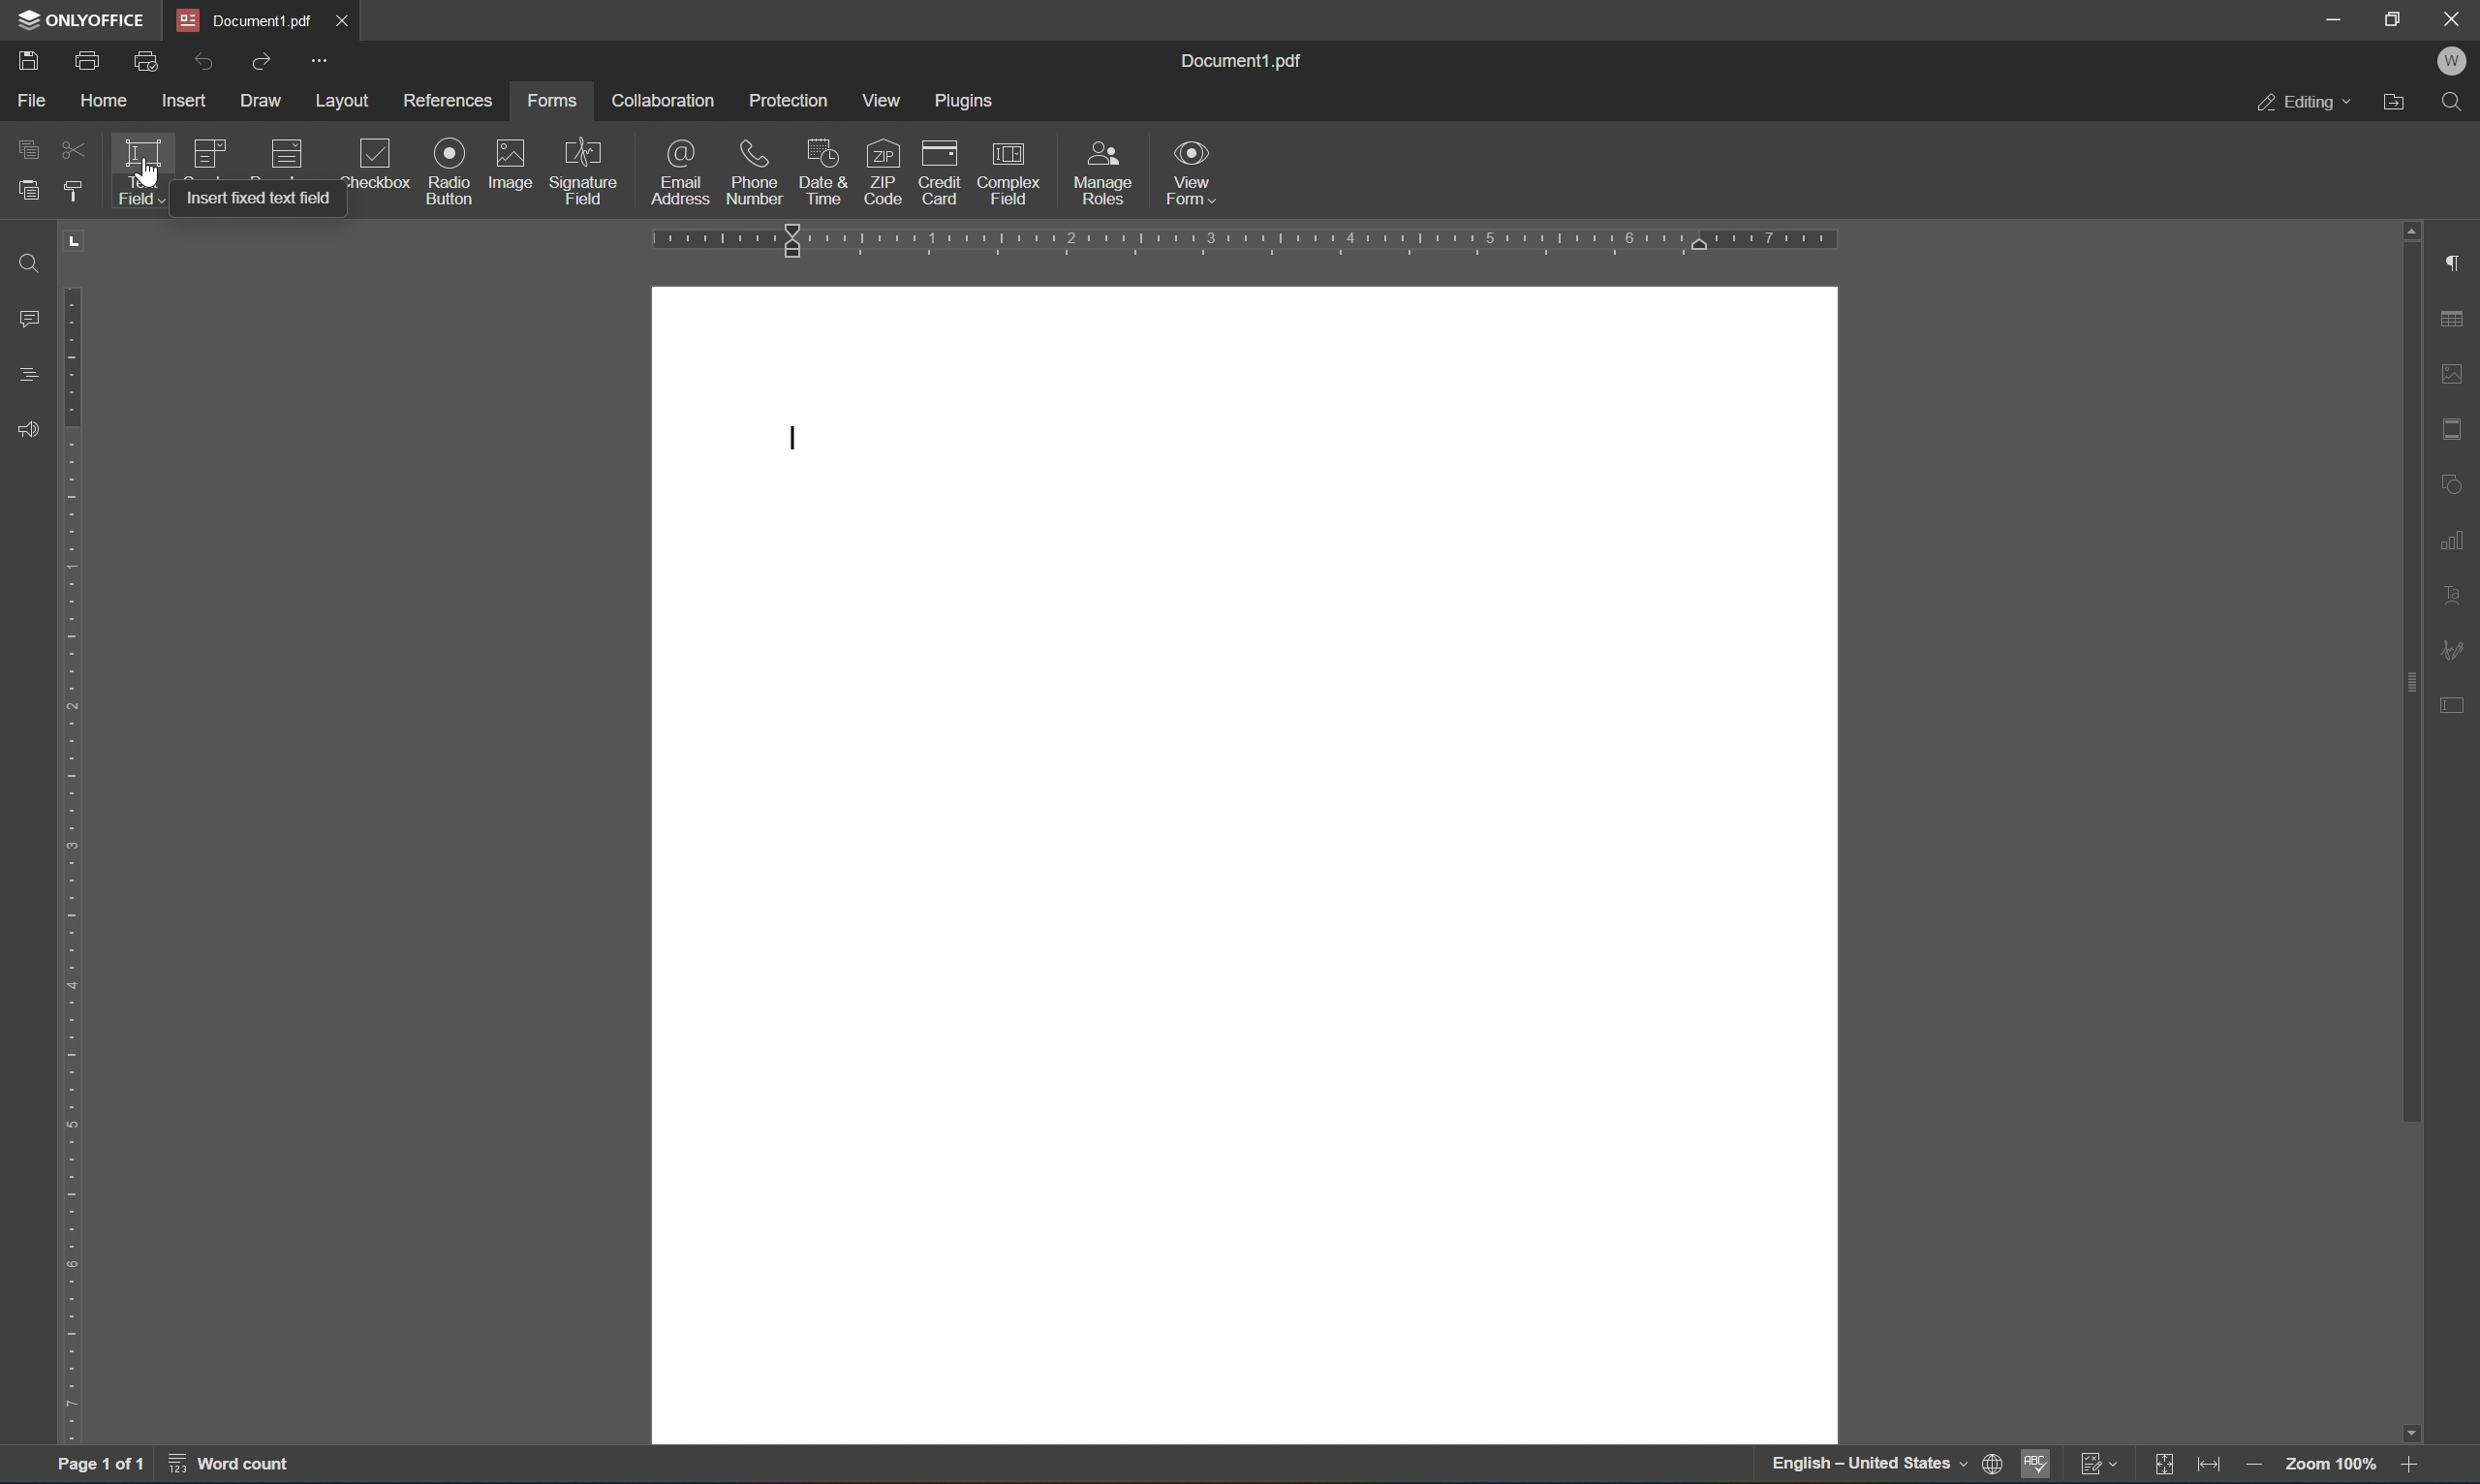  Describe the element at coordinates (668, 100) in the screenshot. I see `collaboration` at that location.